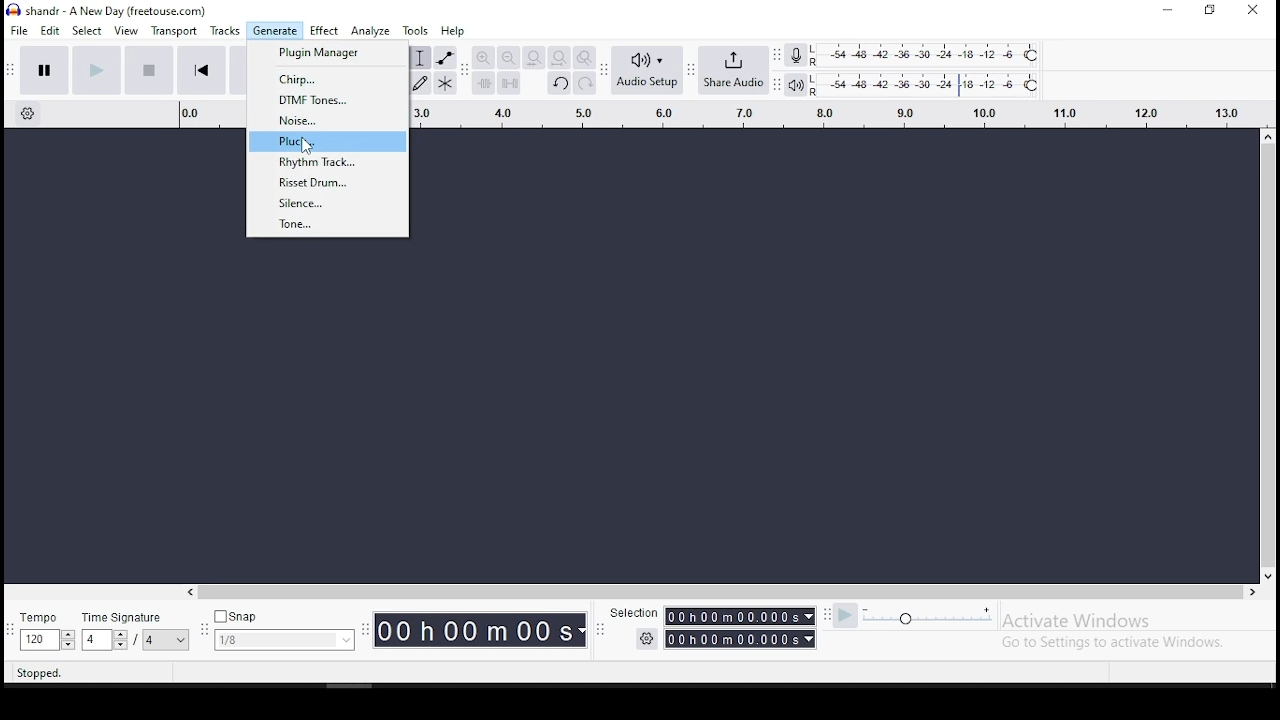  I want to click on select, so click(89, 32).